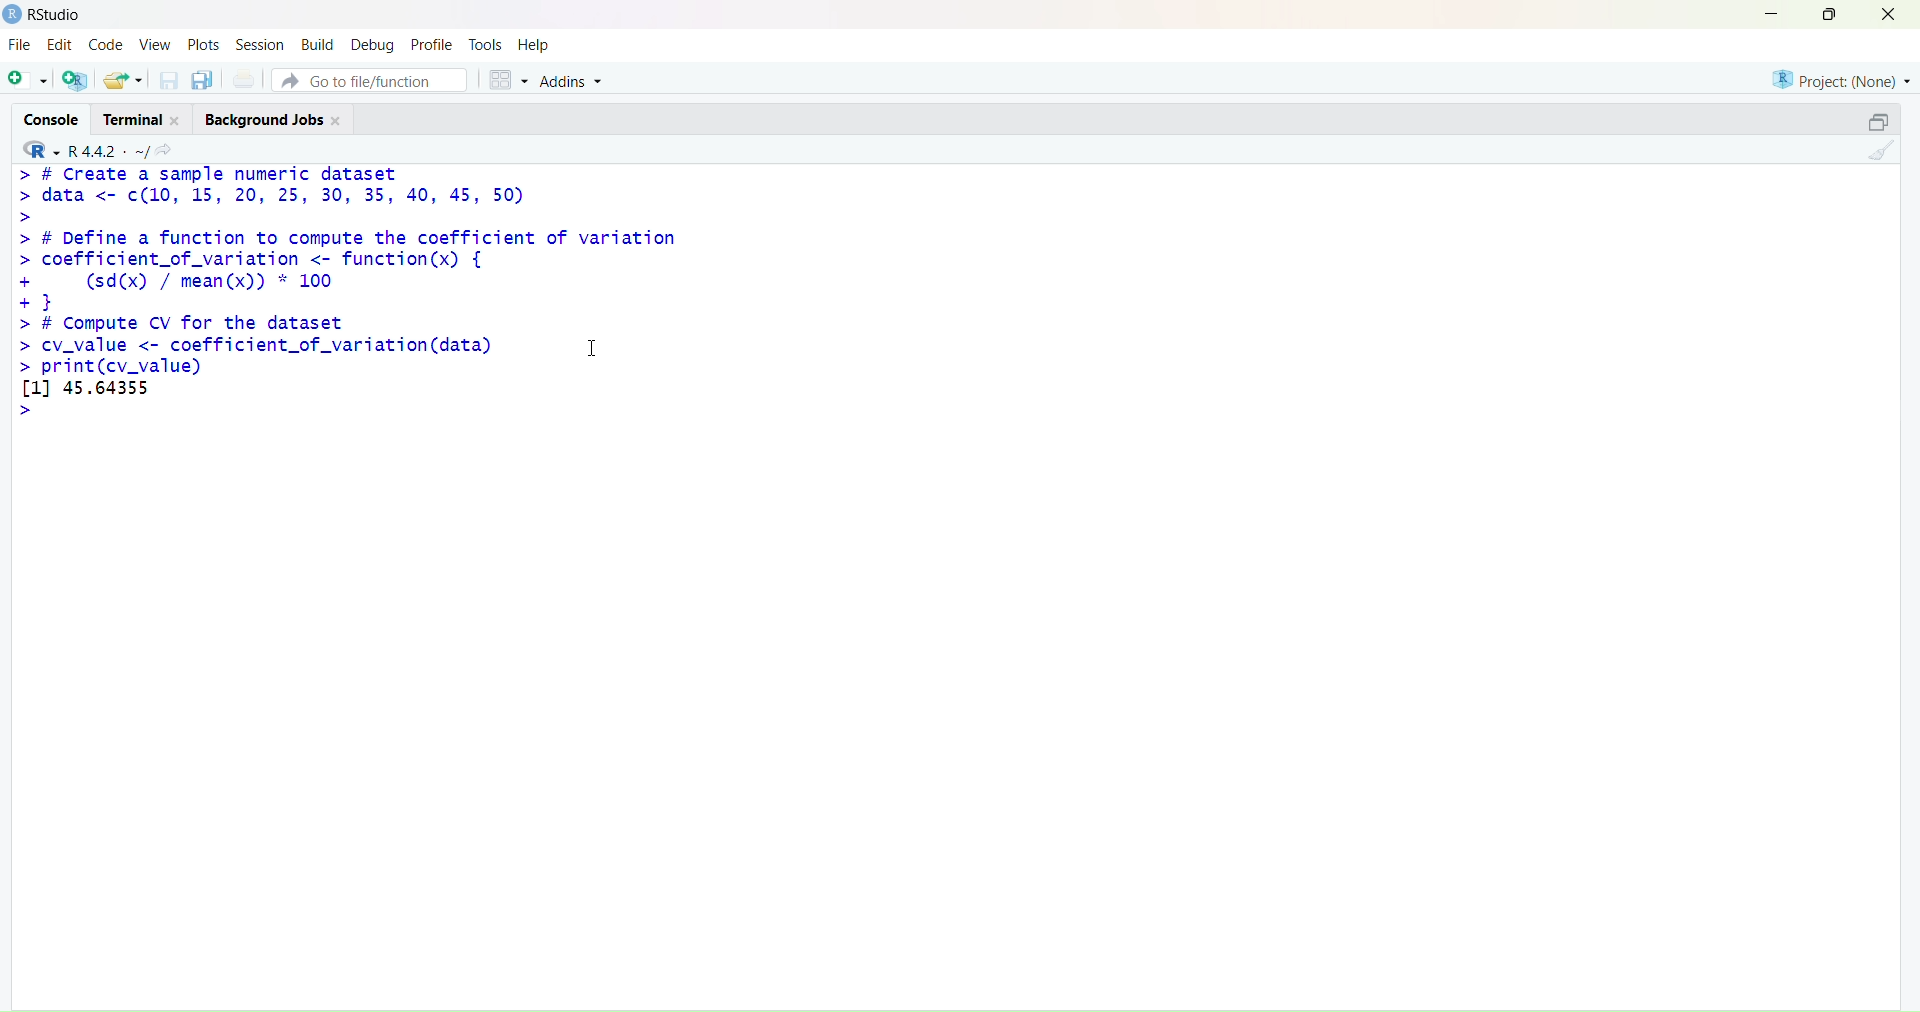 The width and height of the screenshot is (1920, 1012). What do you see at coordinates (177, 121) in the screenshot?
I see `Close ` at bounding box center [177, 121].